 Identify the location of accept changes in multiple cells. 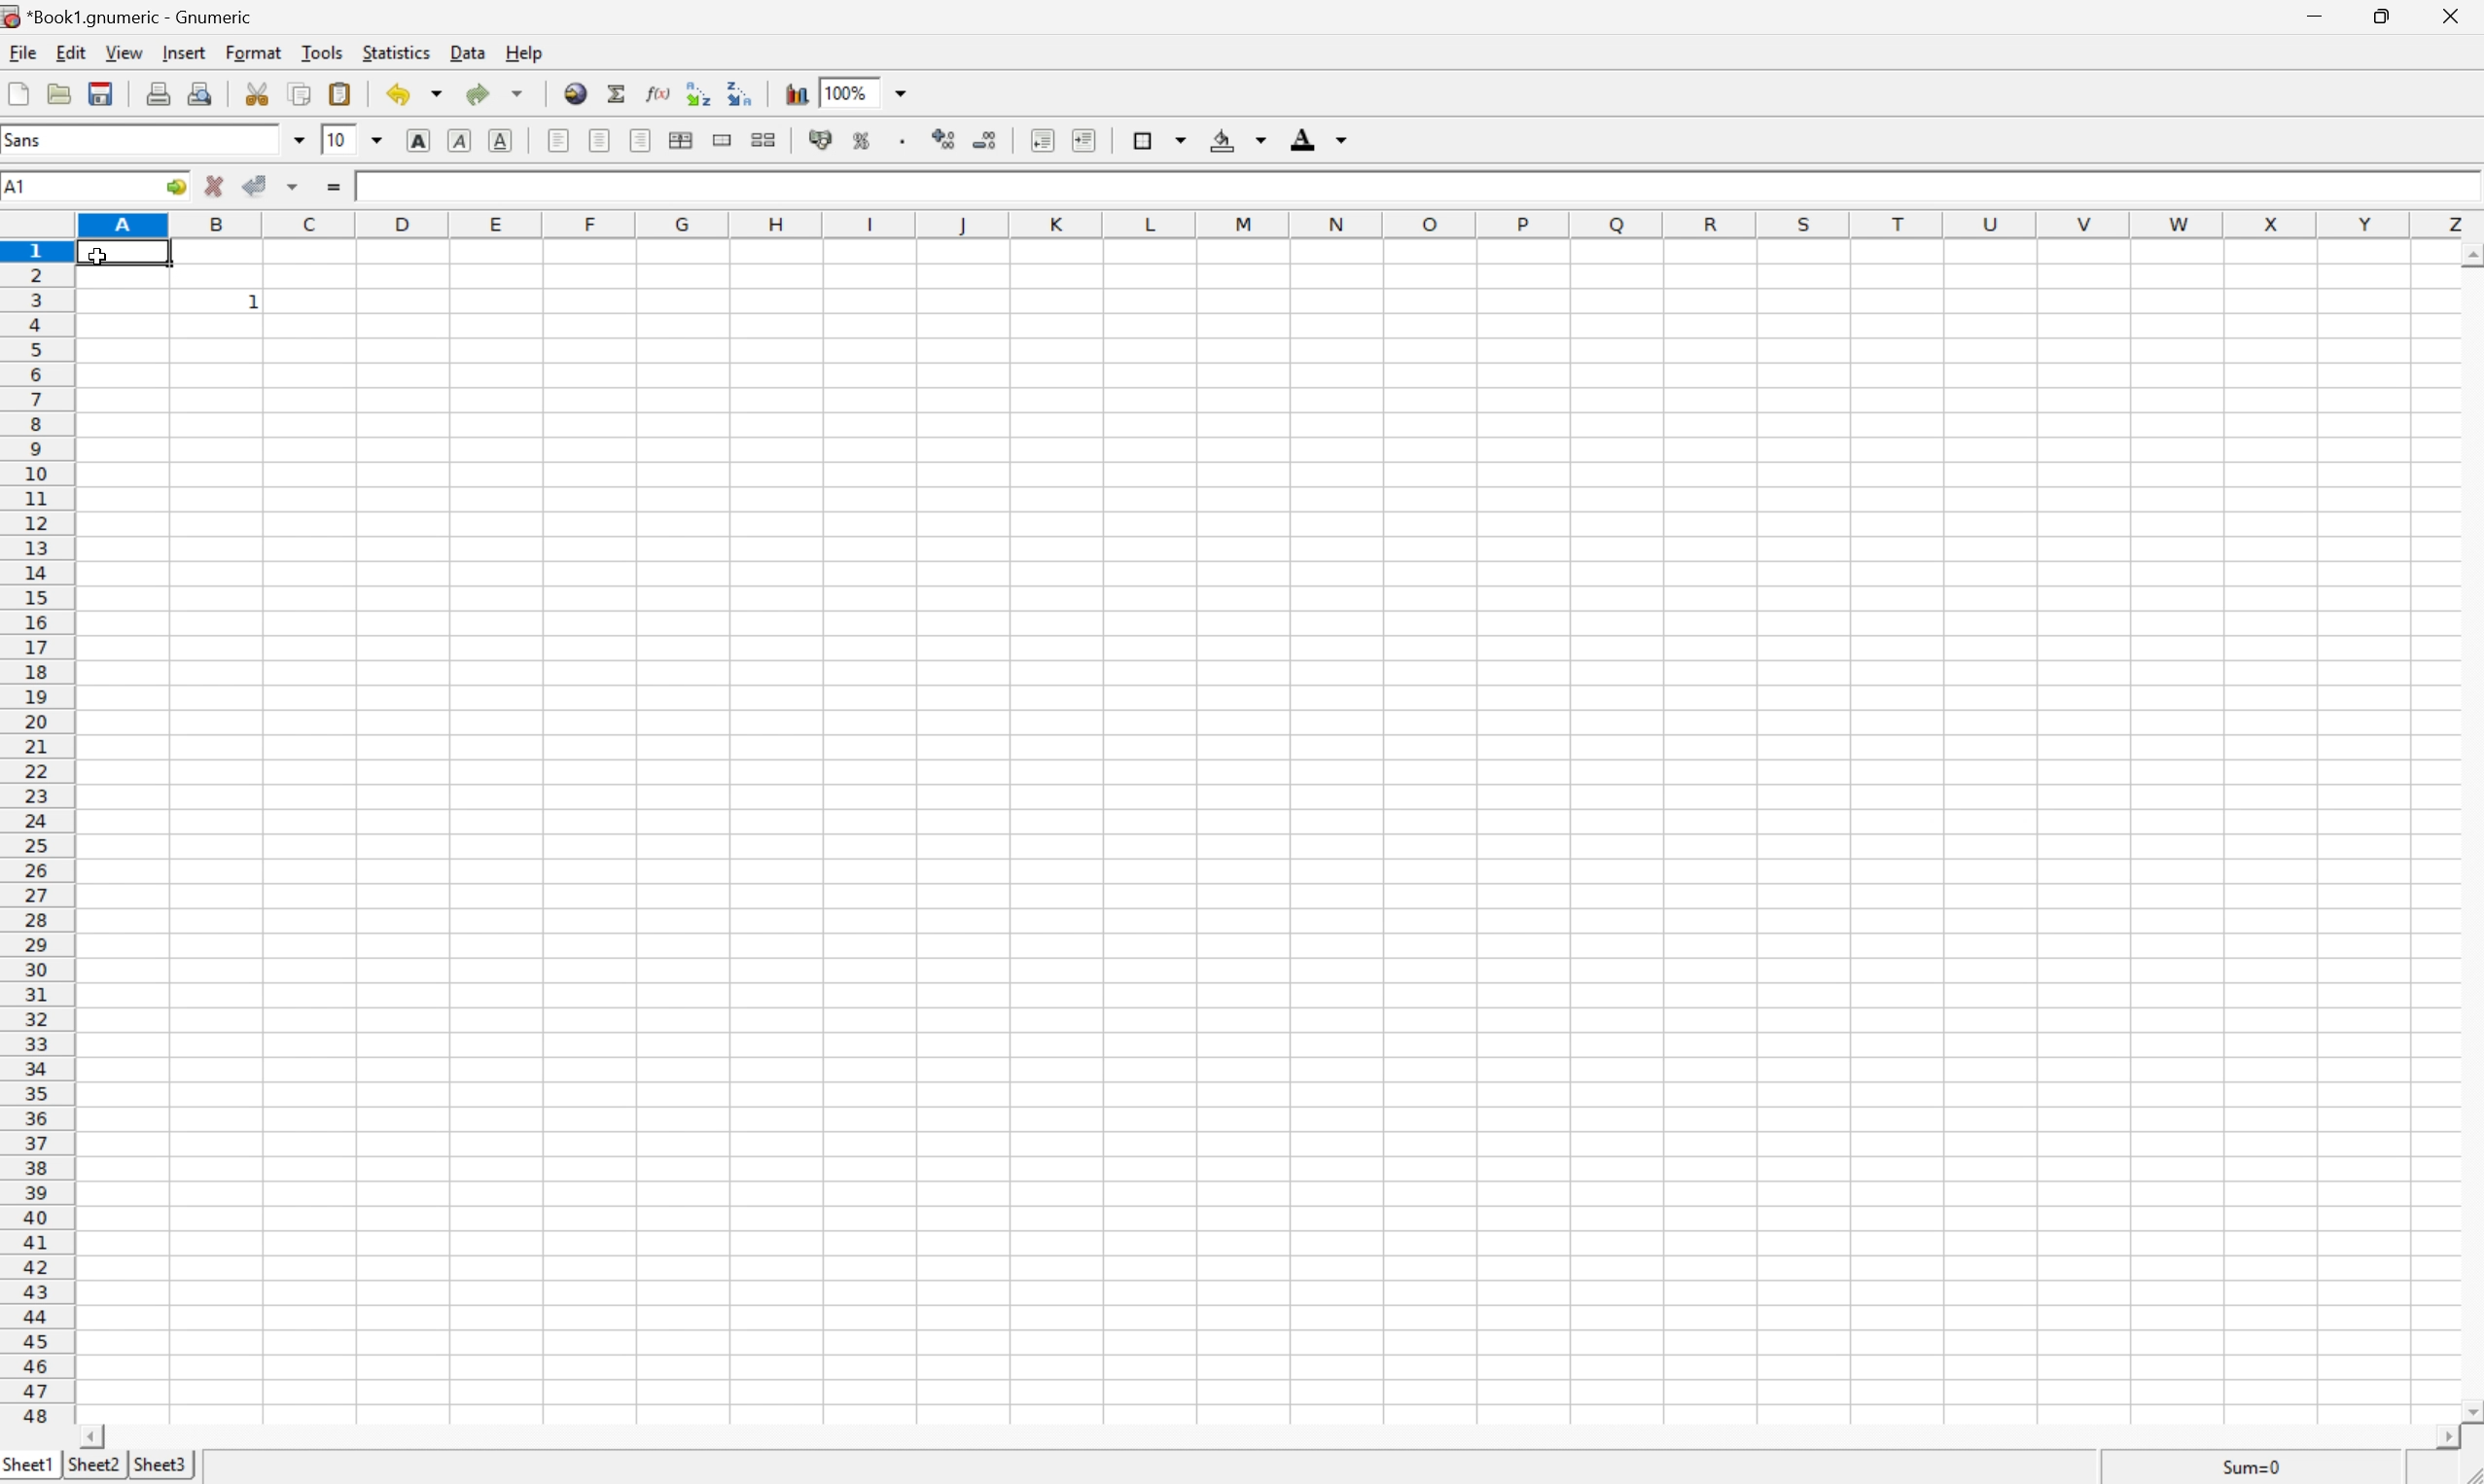
(280, 182).